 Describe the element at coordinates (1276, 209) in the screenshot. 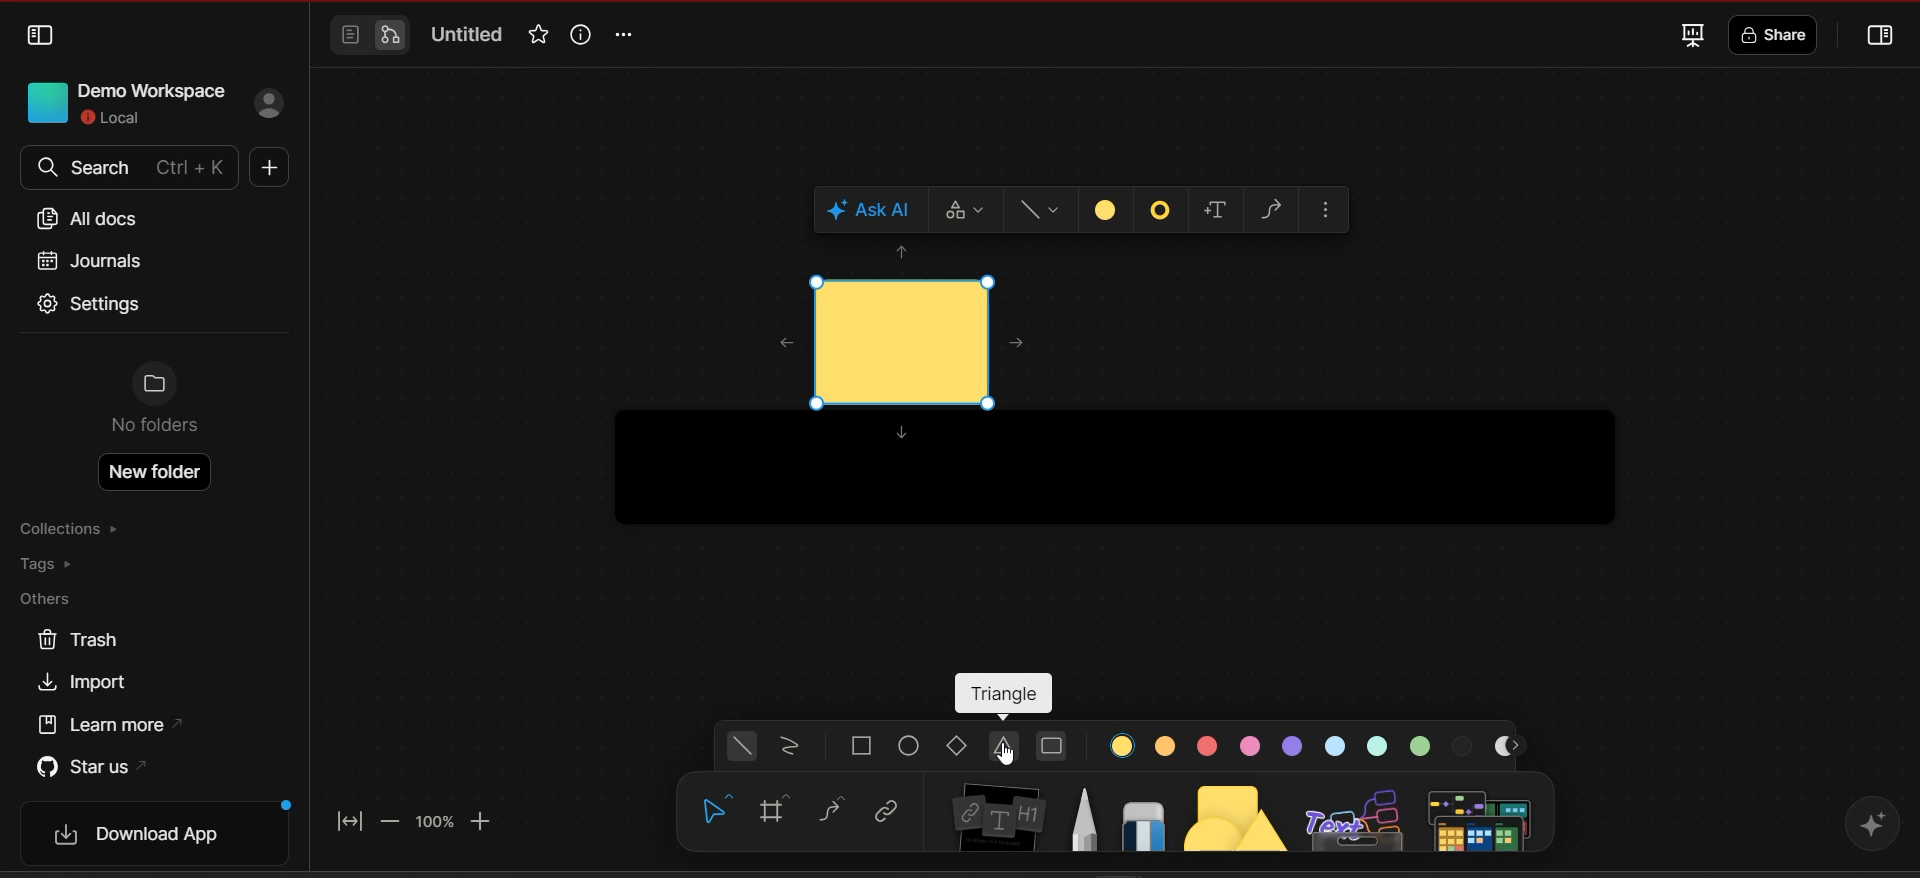

I see `draw connector` at that location.